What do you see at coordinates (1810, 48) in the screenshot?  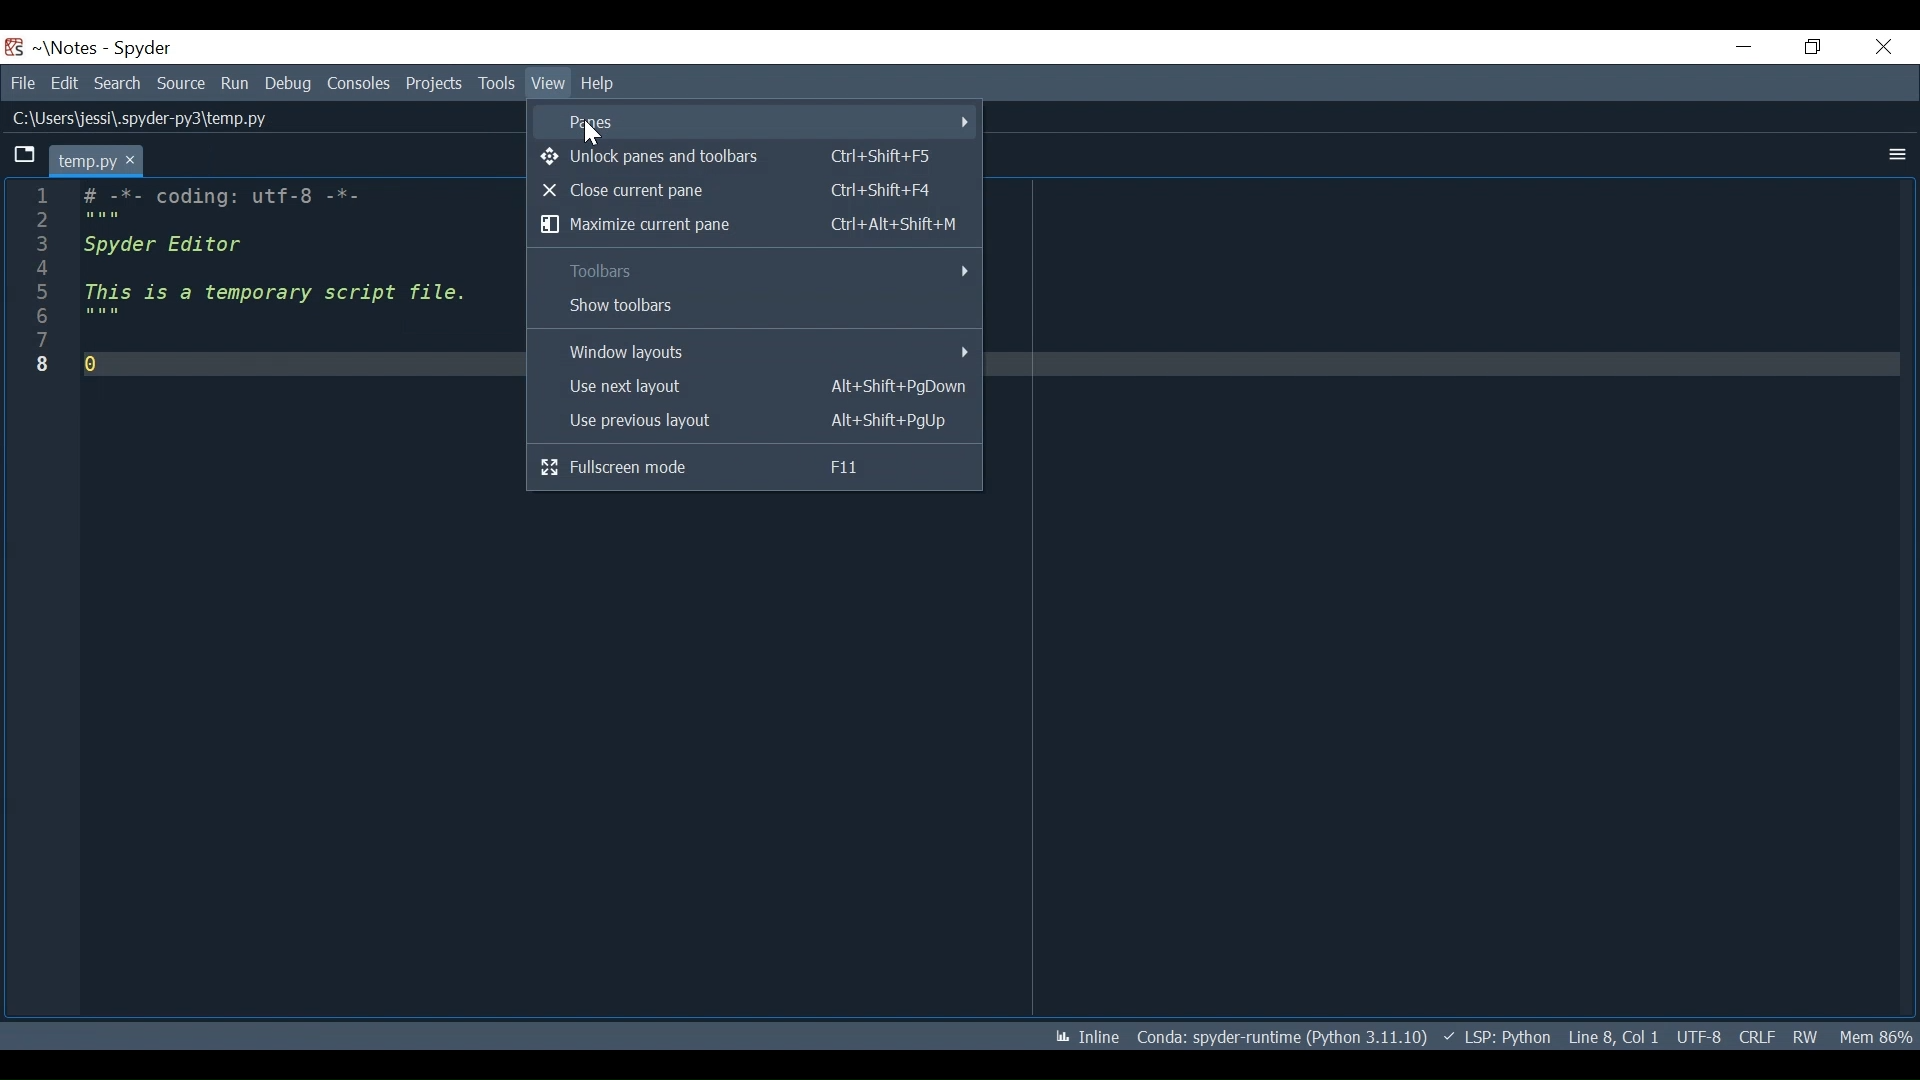 I see `Restore` at bounding box center [1810, 48].